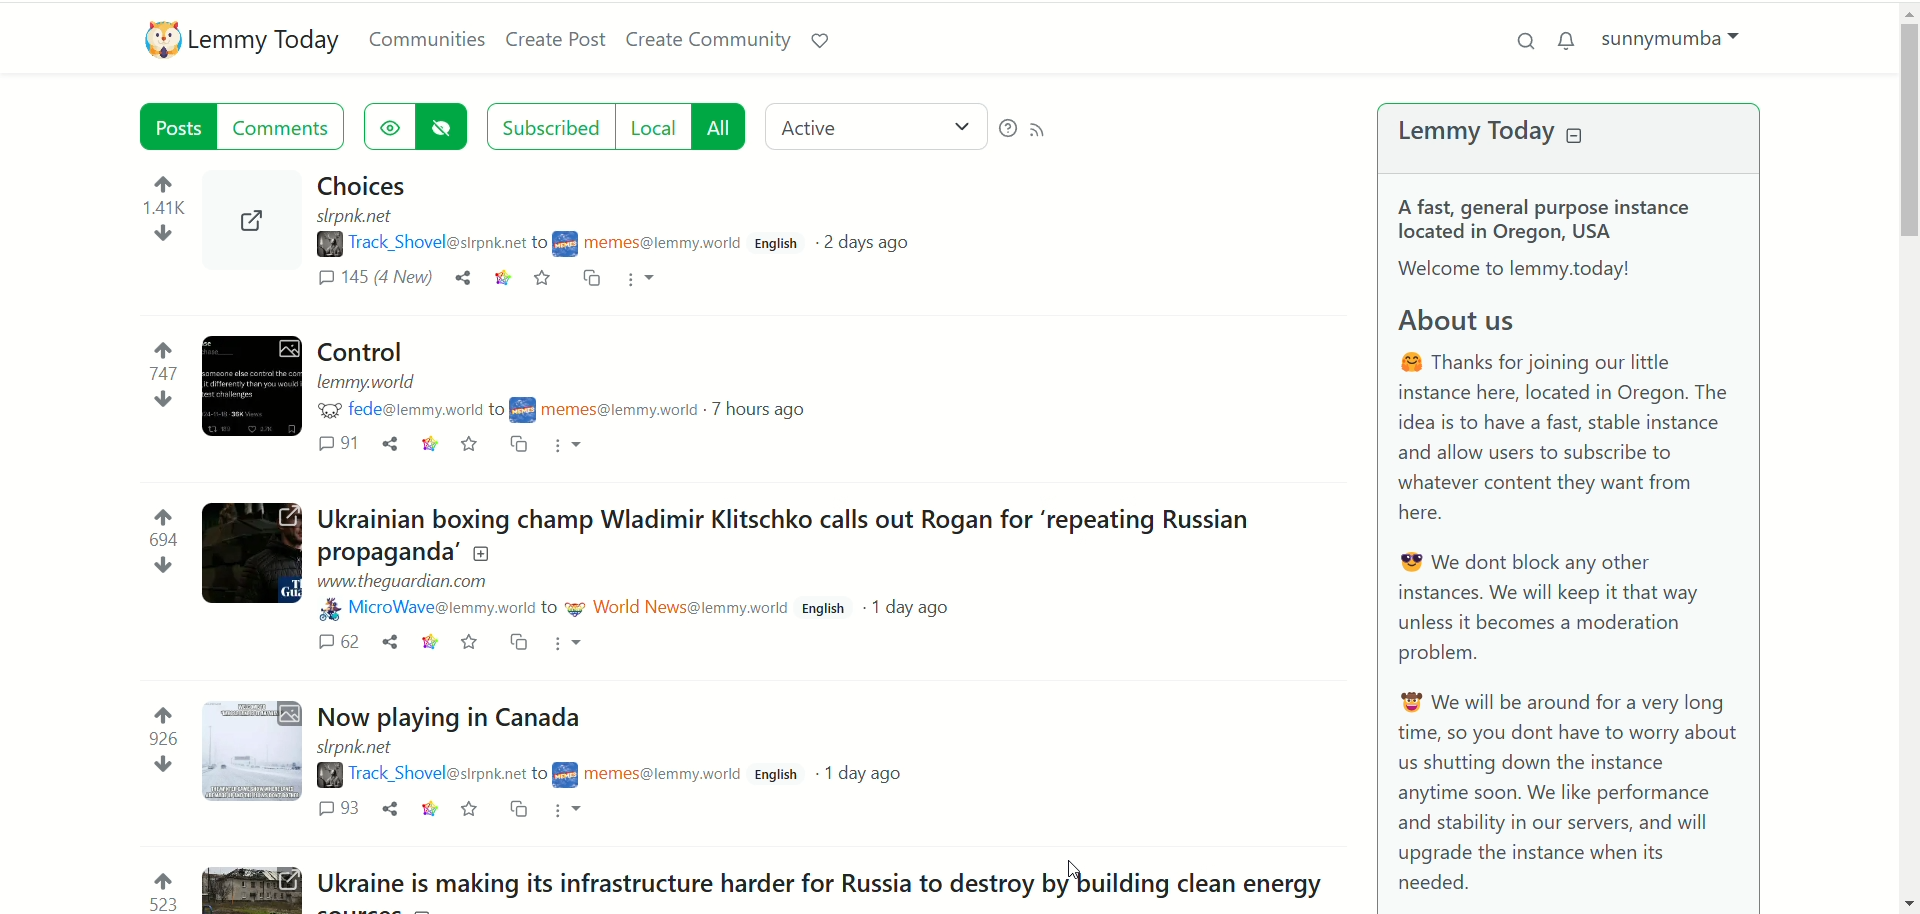 The image size is (1920, 914). Describe the element at coordinates (160, 741) in the screenshot. I see `votes up and down` at that location.